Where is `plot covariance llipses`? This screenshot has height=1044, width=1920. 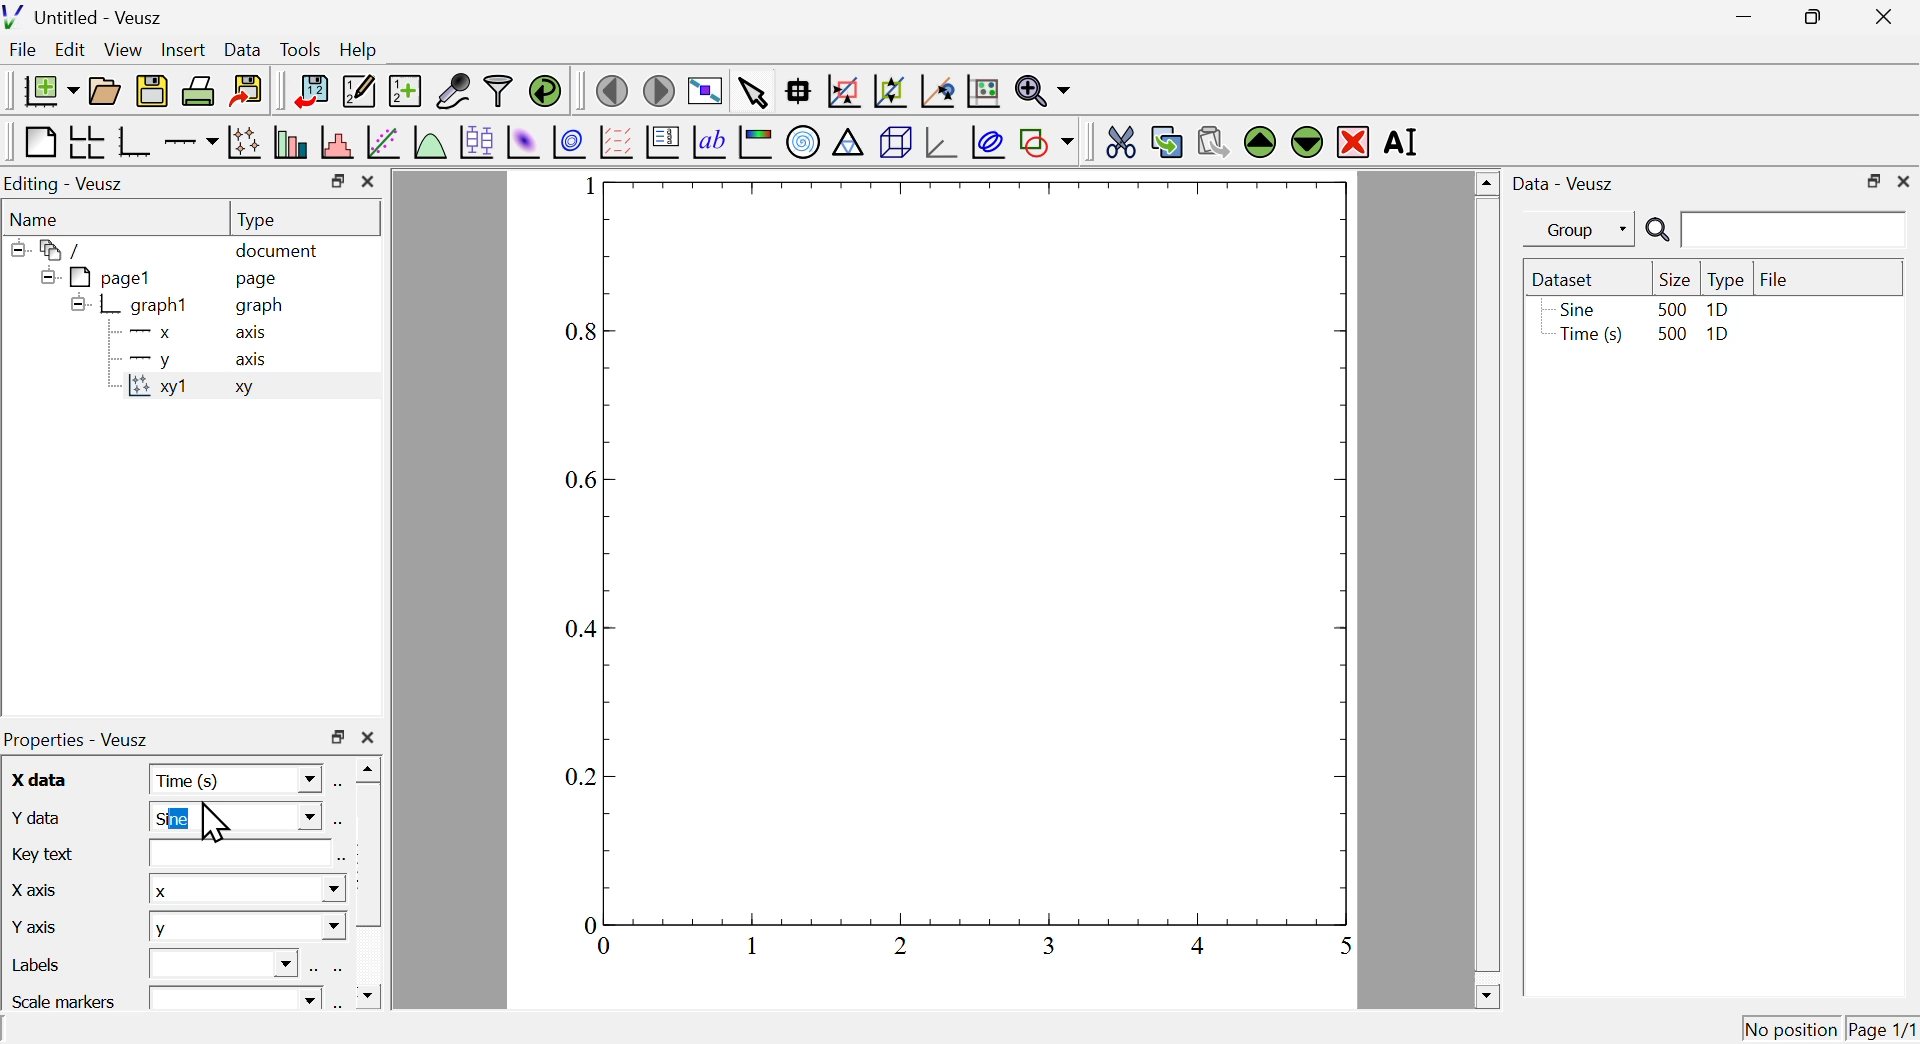
plot covariance llipses is located at coordinates (991, 142).